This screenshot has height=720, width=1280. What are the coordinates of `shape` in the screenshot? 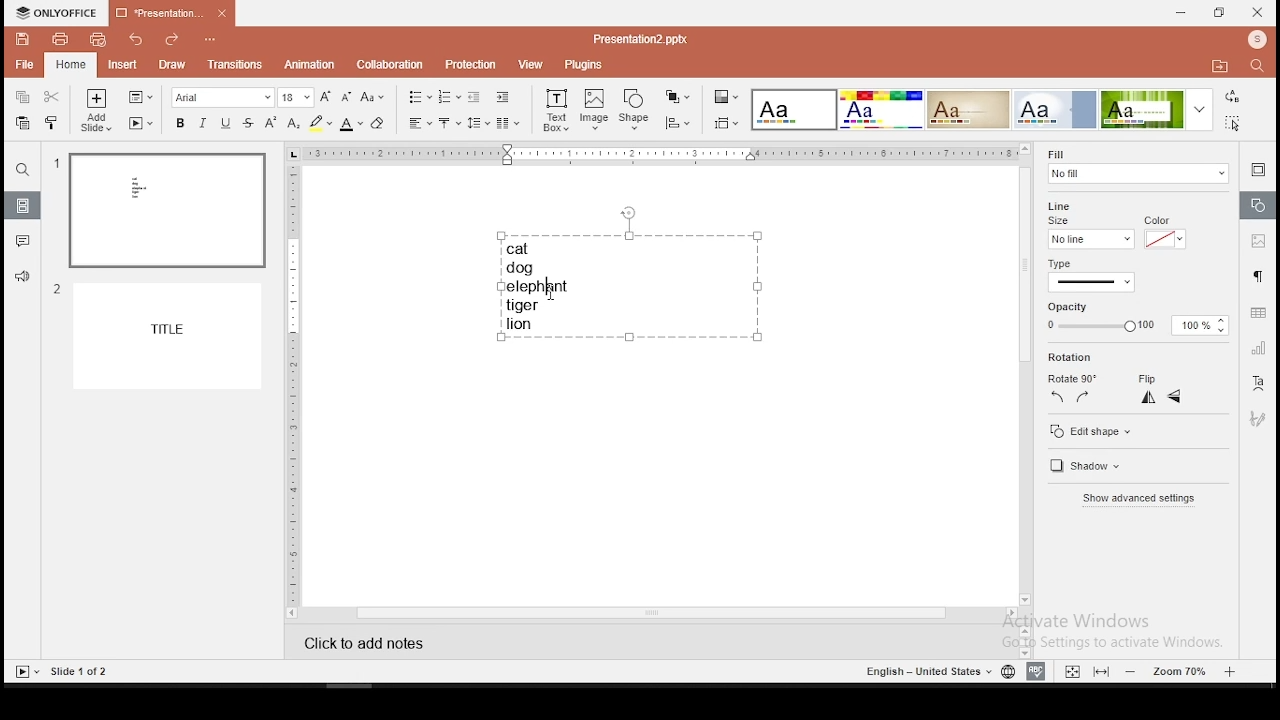 It's located at (635, 110).